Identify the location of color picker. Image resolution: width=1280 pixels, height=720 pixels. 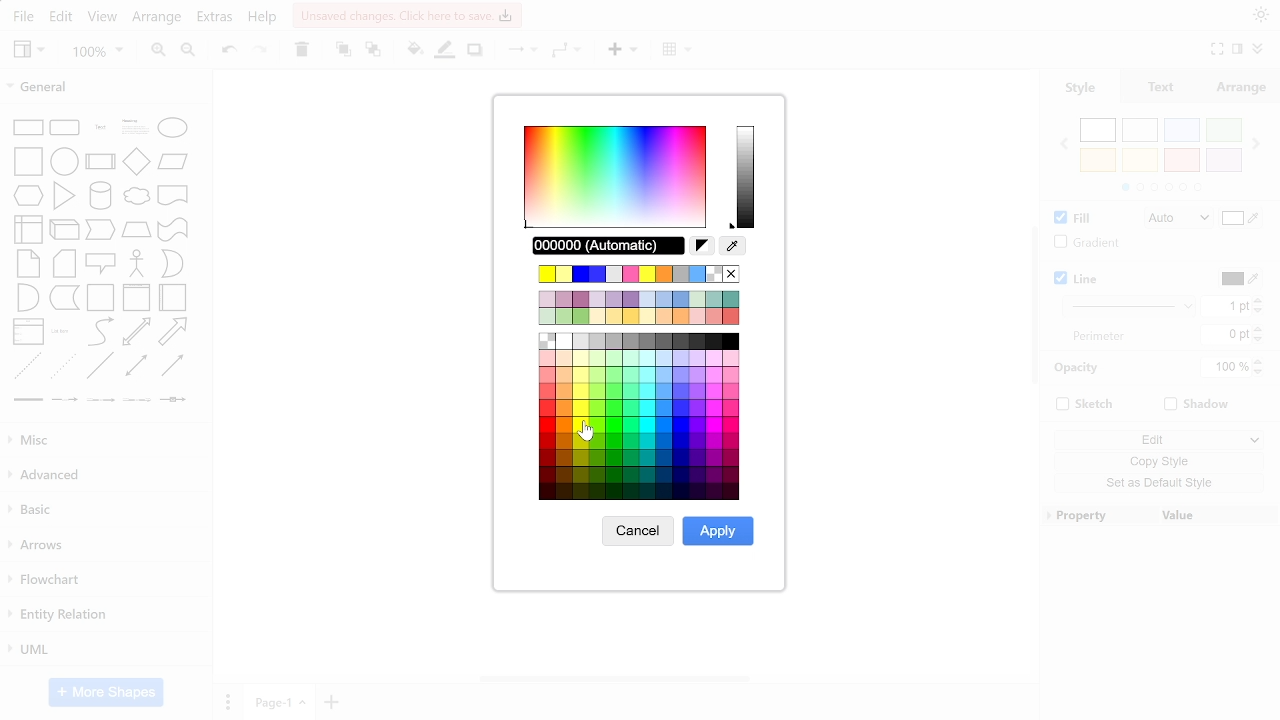
(734, 246).